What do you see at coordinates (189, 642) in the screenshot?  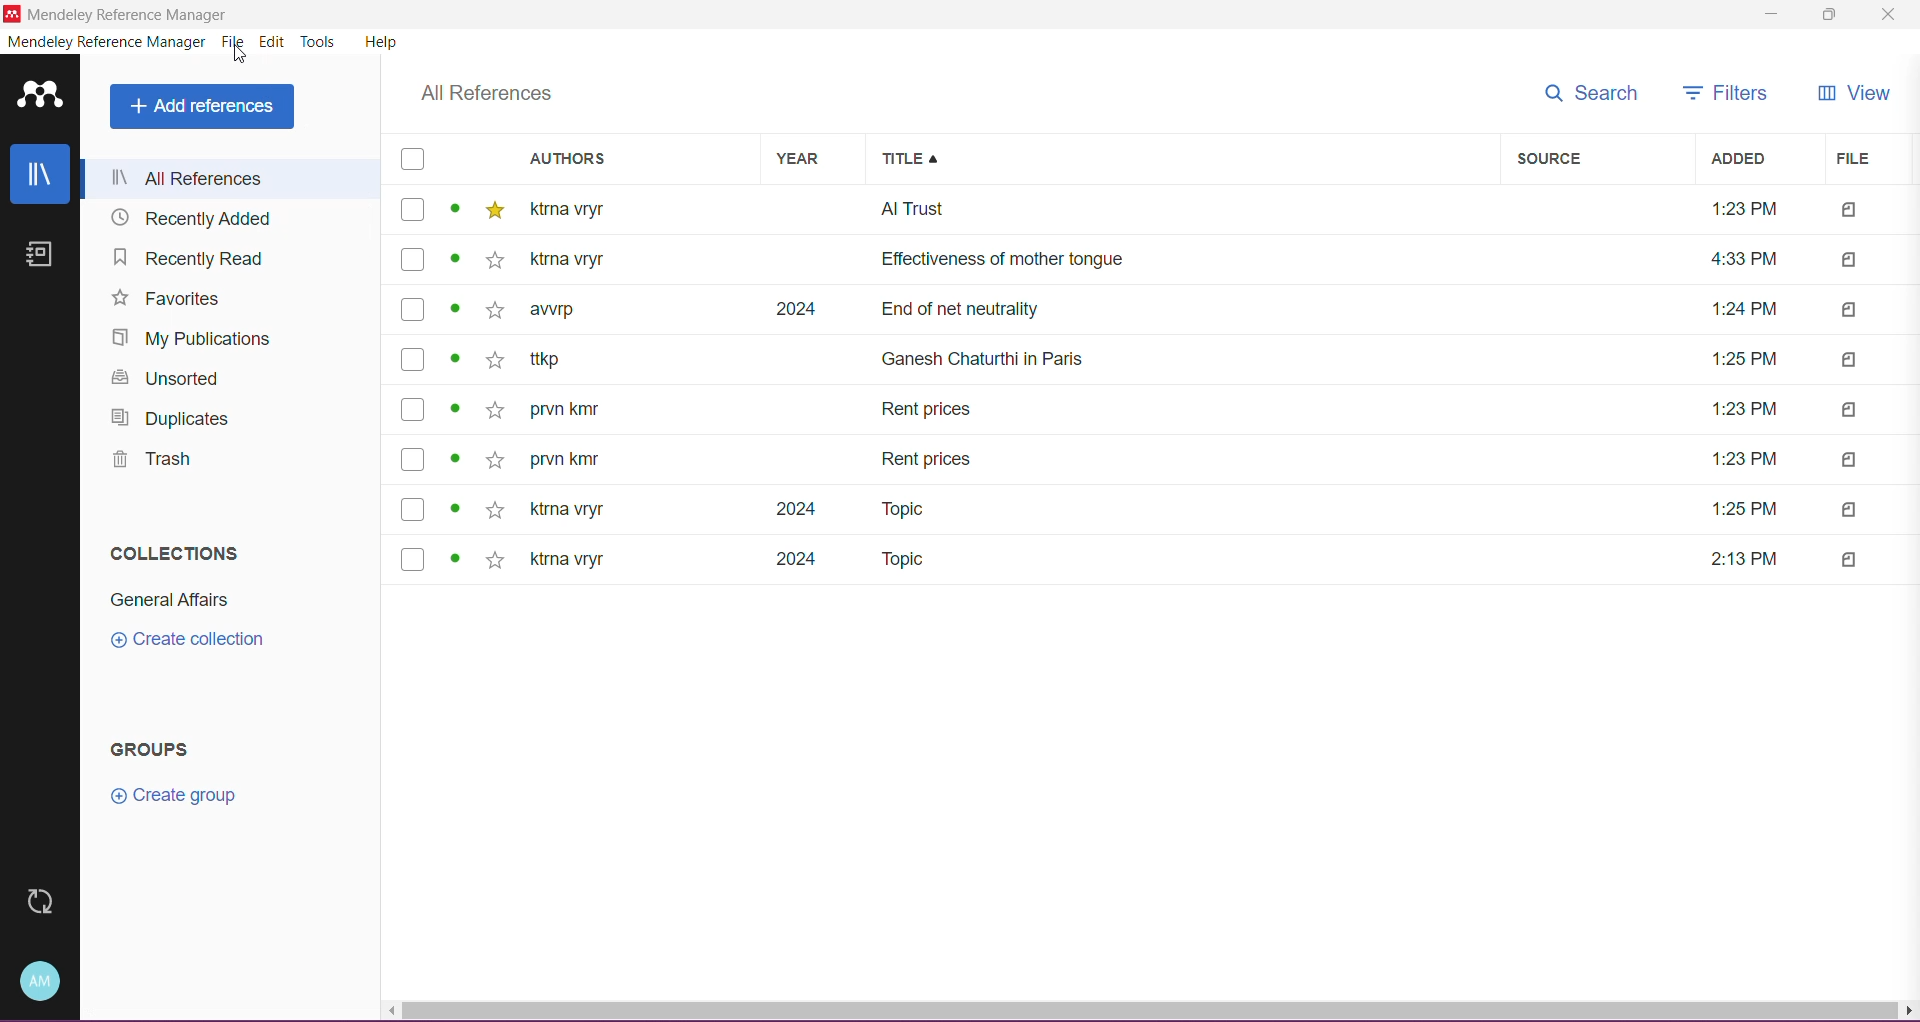 I see `Click to Create Collection` at bounding box center [189, 642].